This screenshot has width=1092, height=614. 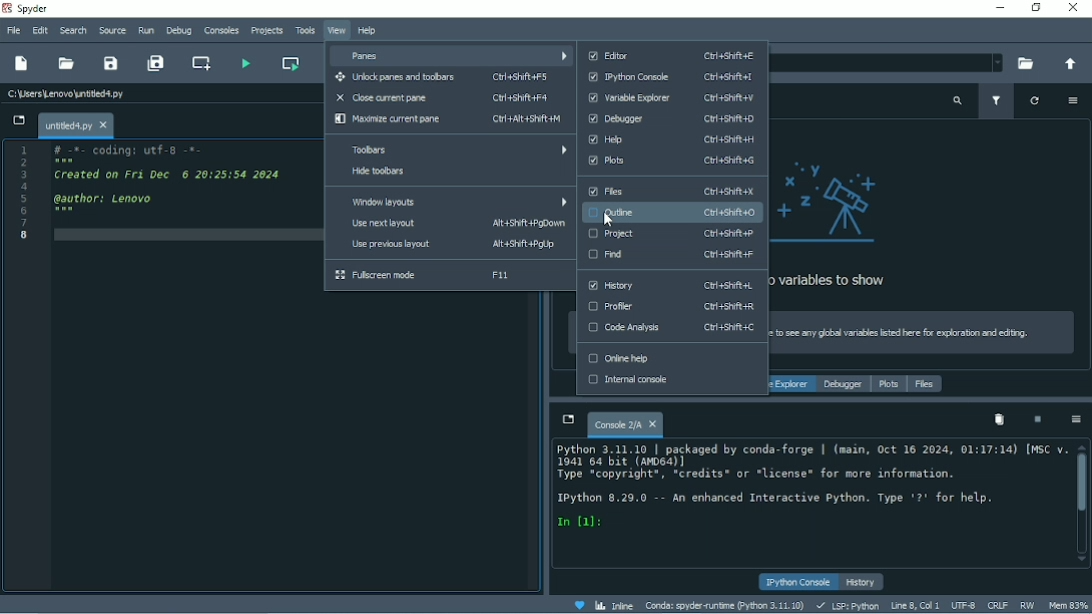 What do you see at coordinates (925, 384) in the screenshot?
I see `Files` at bounding box center [925, 384].